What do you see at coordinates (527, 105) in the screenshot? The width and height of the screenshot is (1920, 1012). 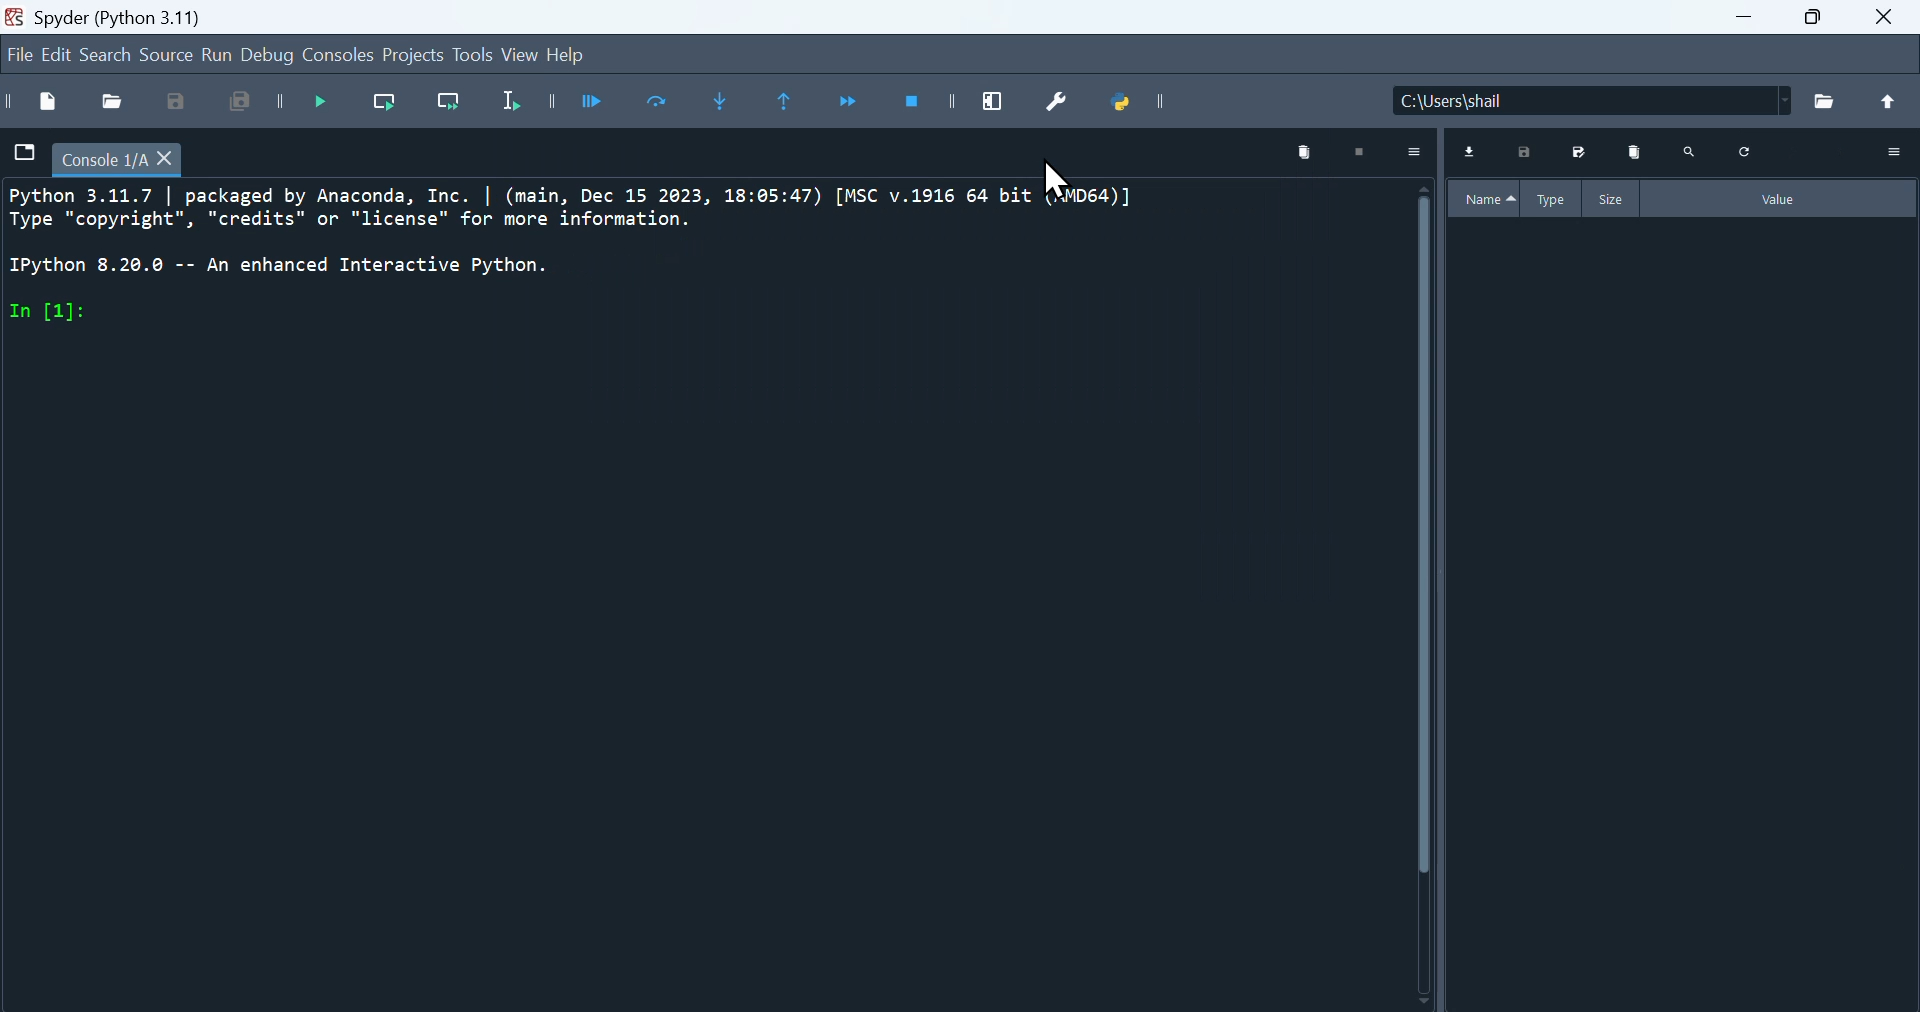 I see `Run selection` at bounding box center [527, 105].